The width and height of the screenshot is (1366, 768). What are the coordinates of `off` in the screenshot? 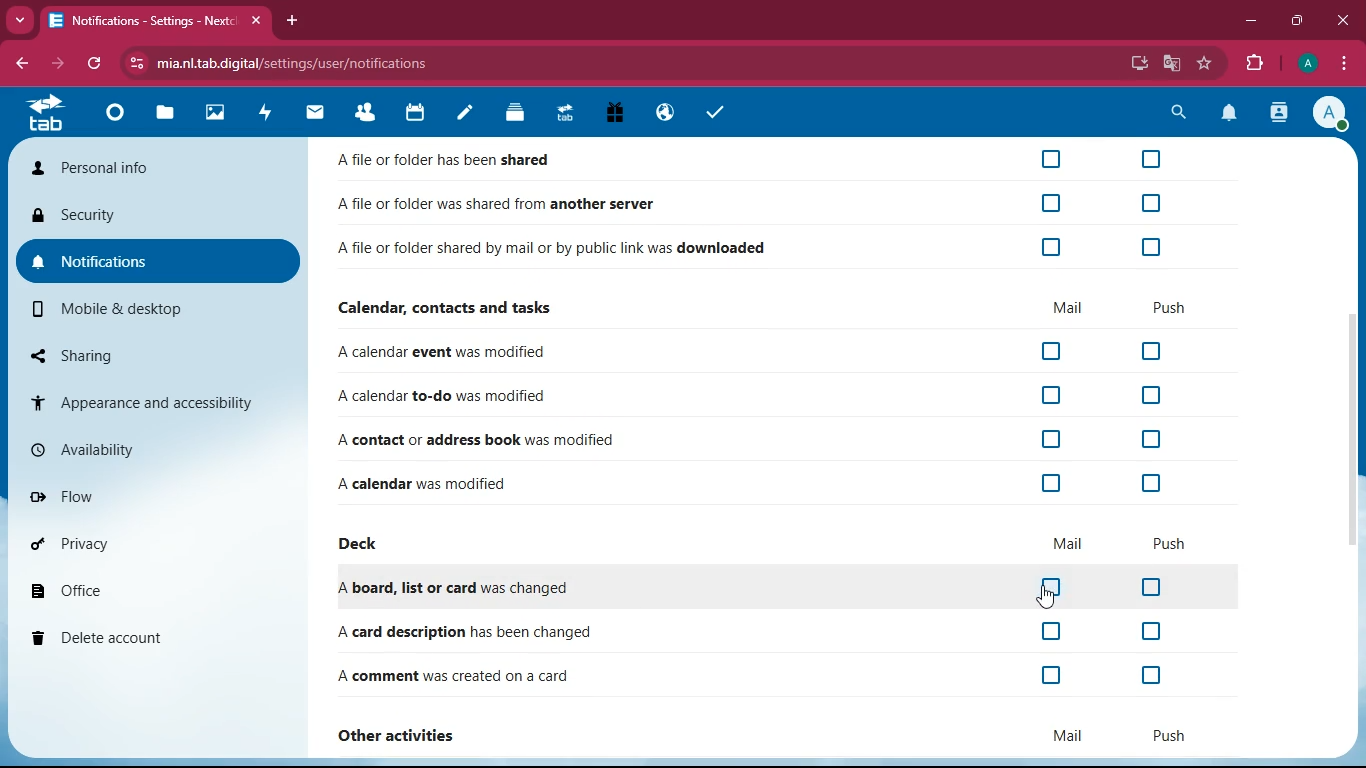 It's located at (1153, 585).